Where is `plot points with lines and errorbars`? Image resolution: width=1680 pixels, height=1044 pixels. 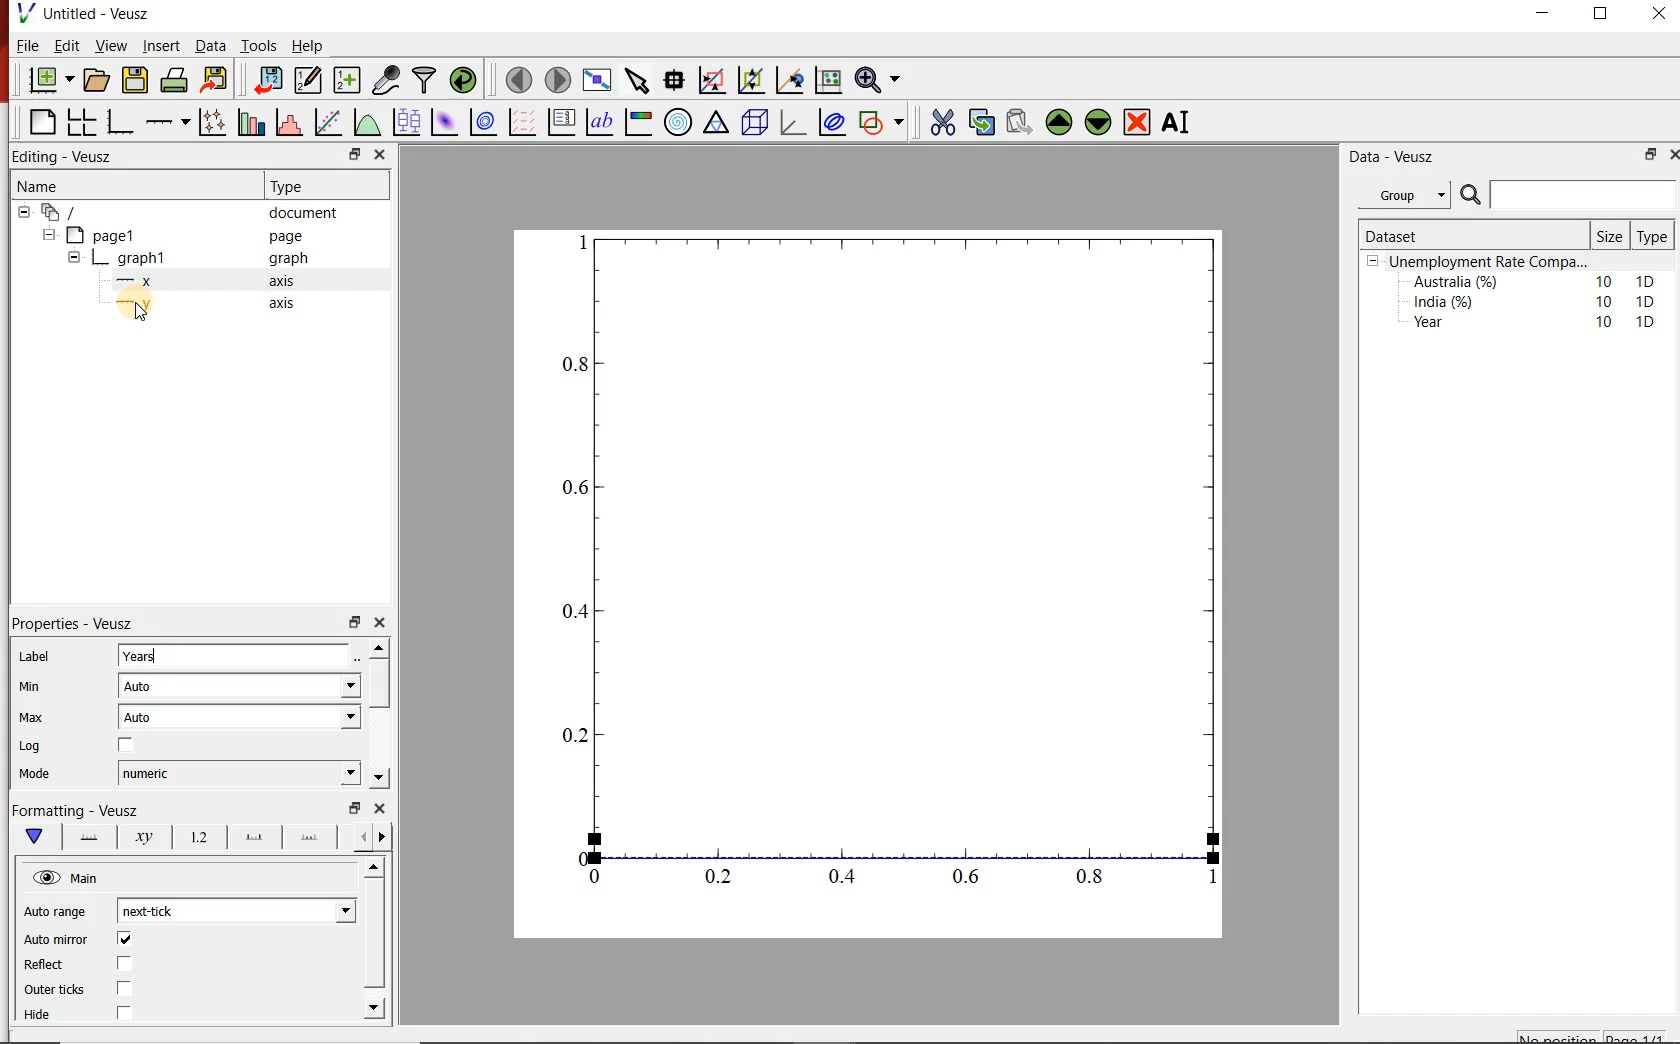
plot points with lines and errorbars is located at coordinates (212, 121).